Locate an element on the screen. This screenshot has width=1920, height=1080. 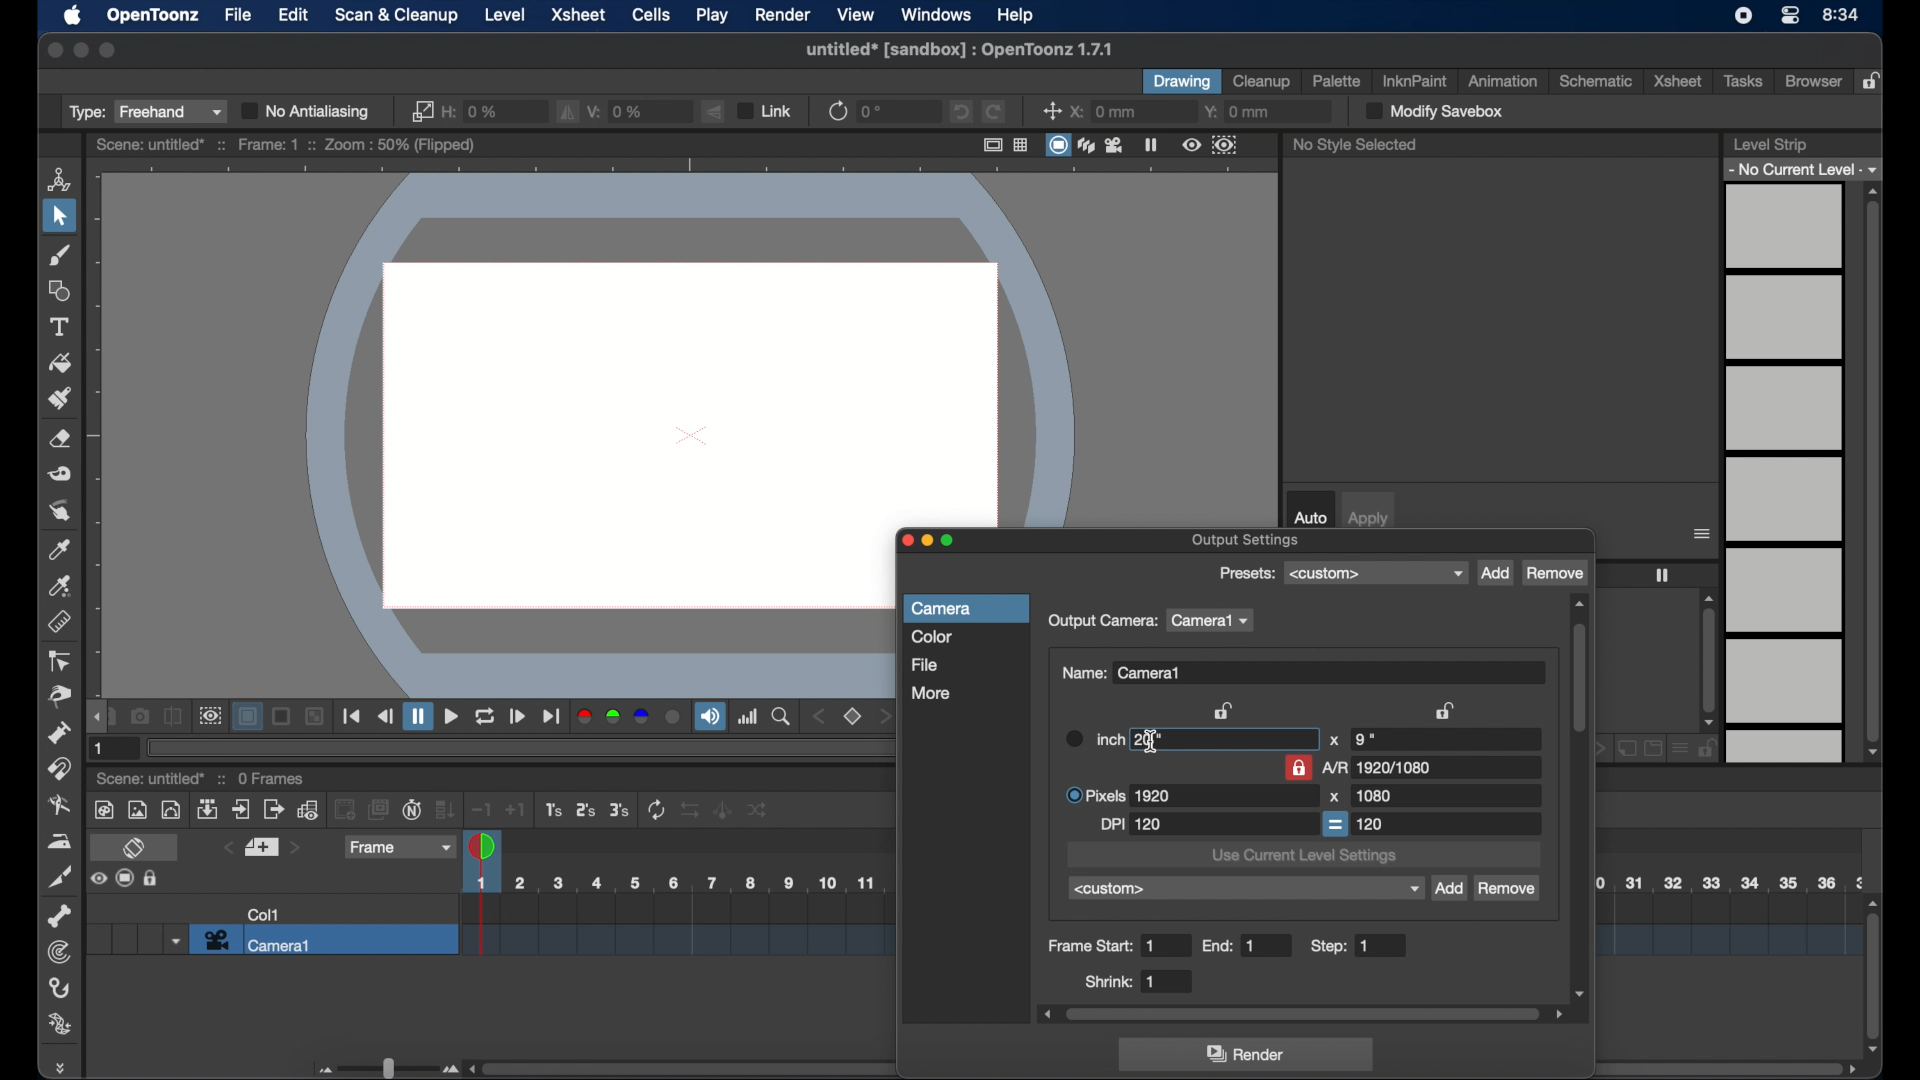
20 is located at coordinates (1153, 738).